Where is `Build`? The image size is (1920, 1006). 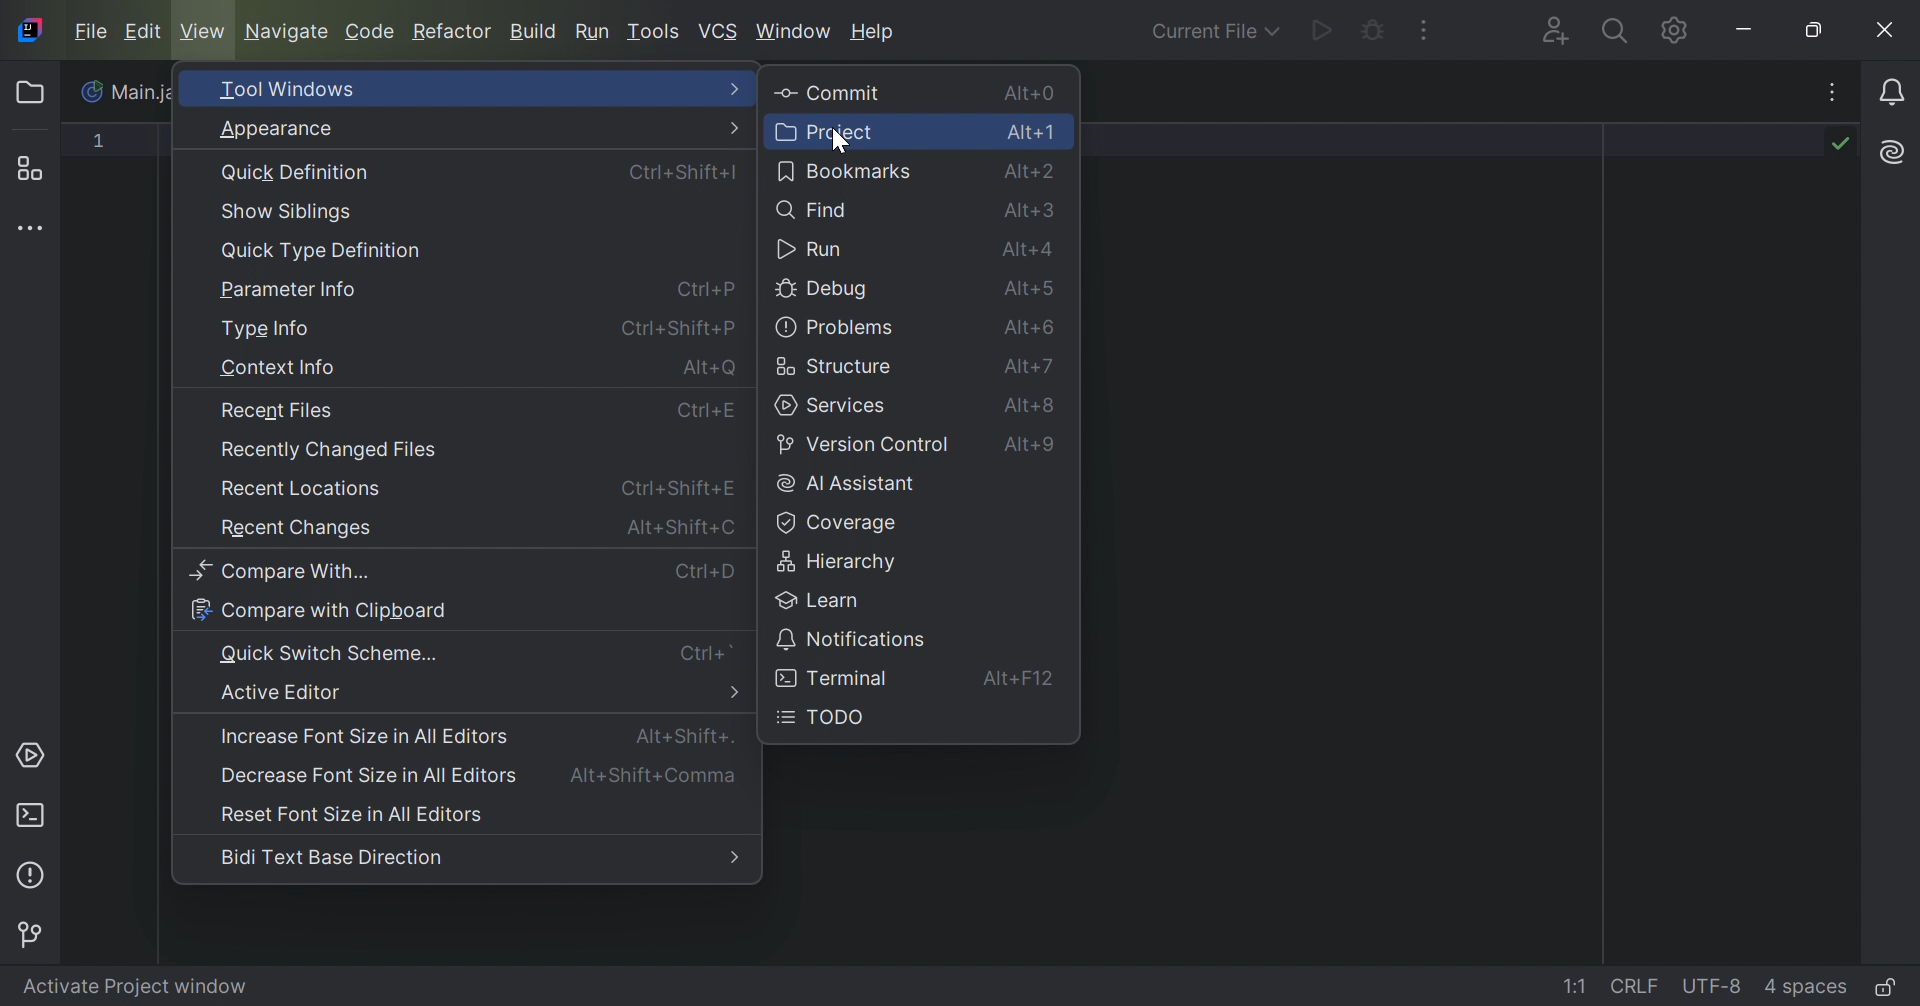
Build is located at coordinates (534, 33).